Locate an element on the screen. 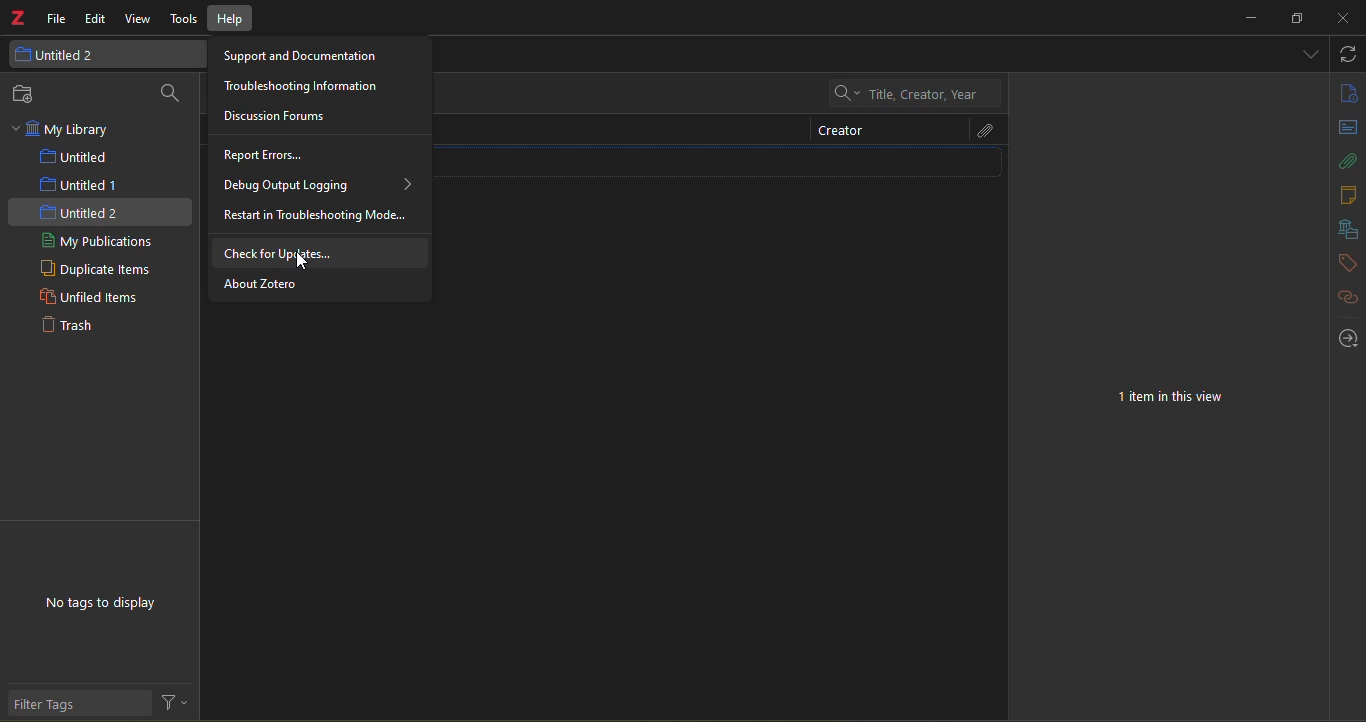  restart in troubleshooting mode is located at coordinates (315, 215).